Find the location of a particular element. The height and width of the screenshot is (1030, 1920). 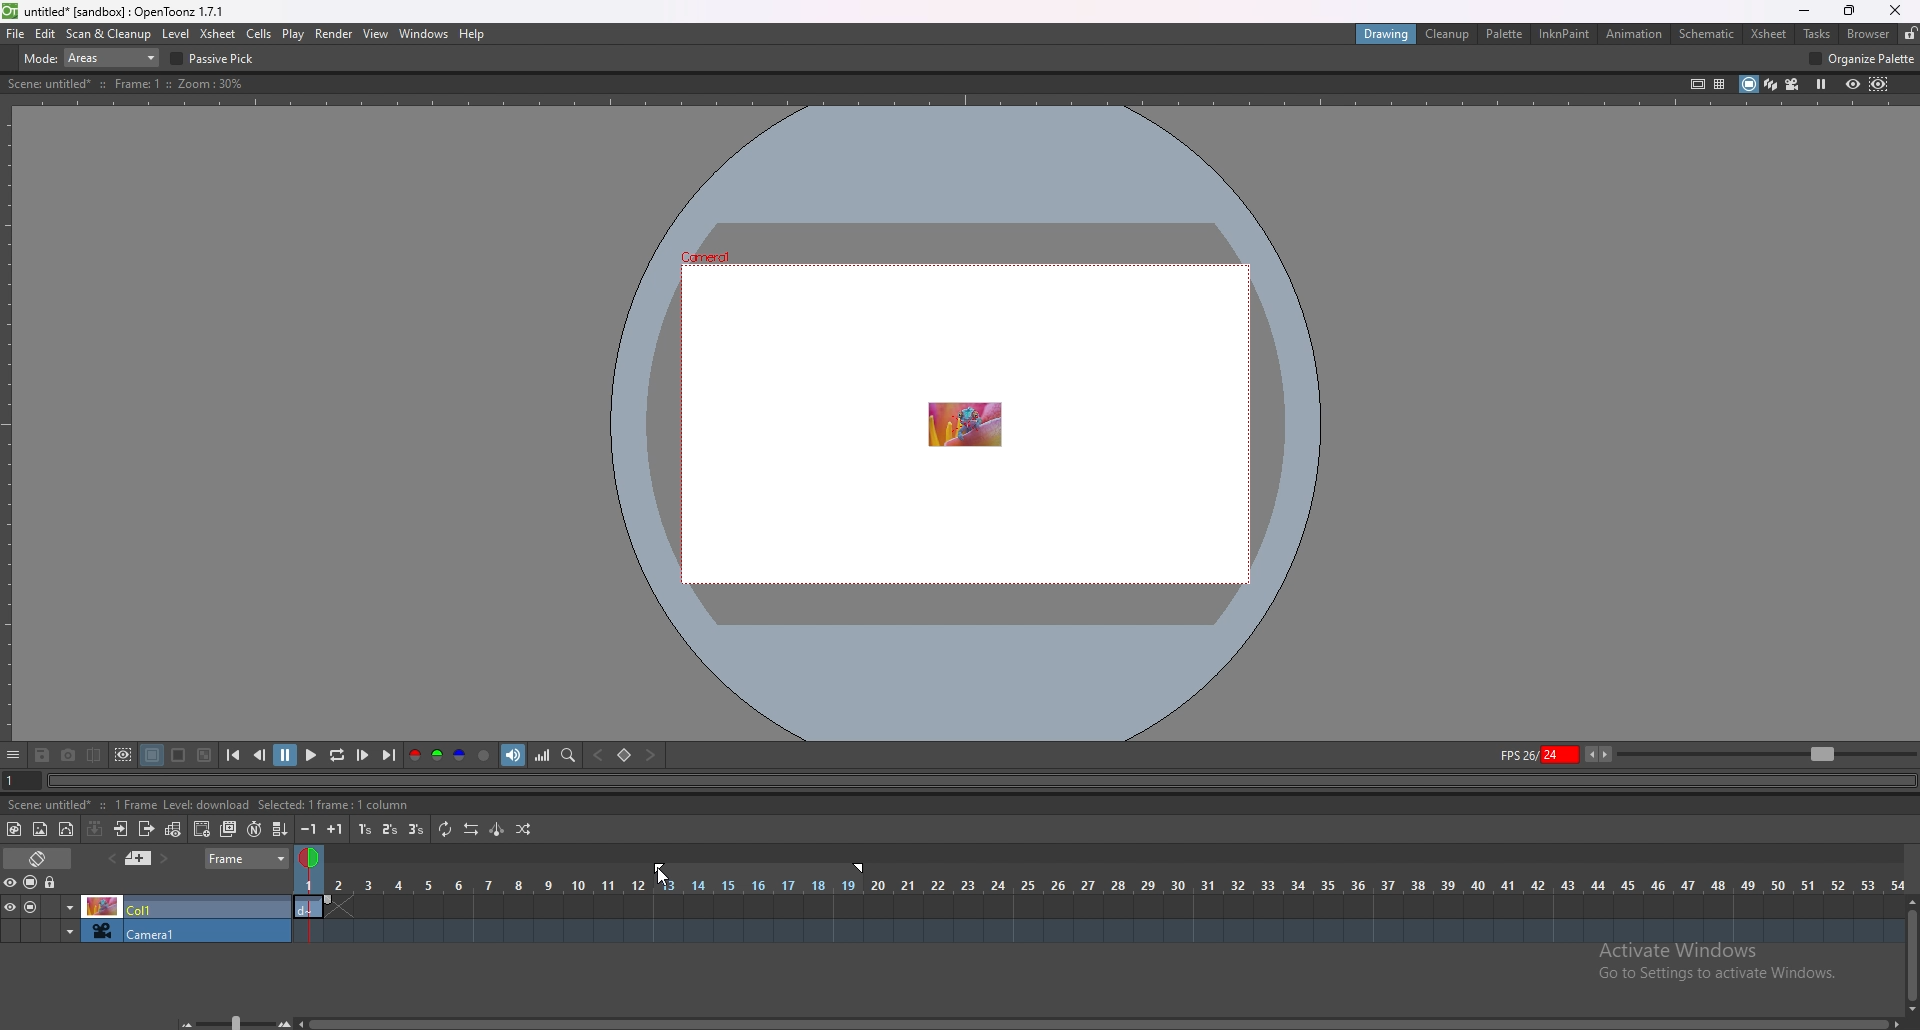

help is located at coordinates (471, 34).